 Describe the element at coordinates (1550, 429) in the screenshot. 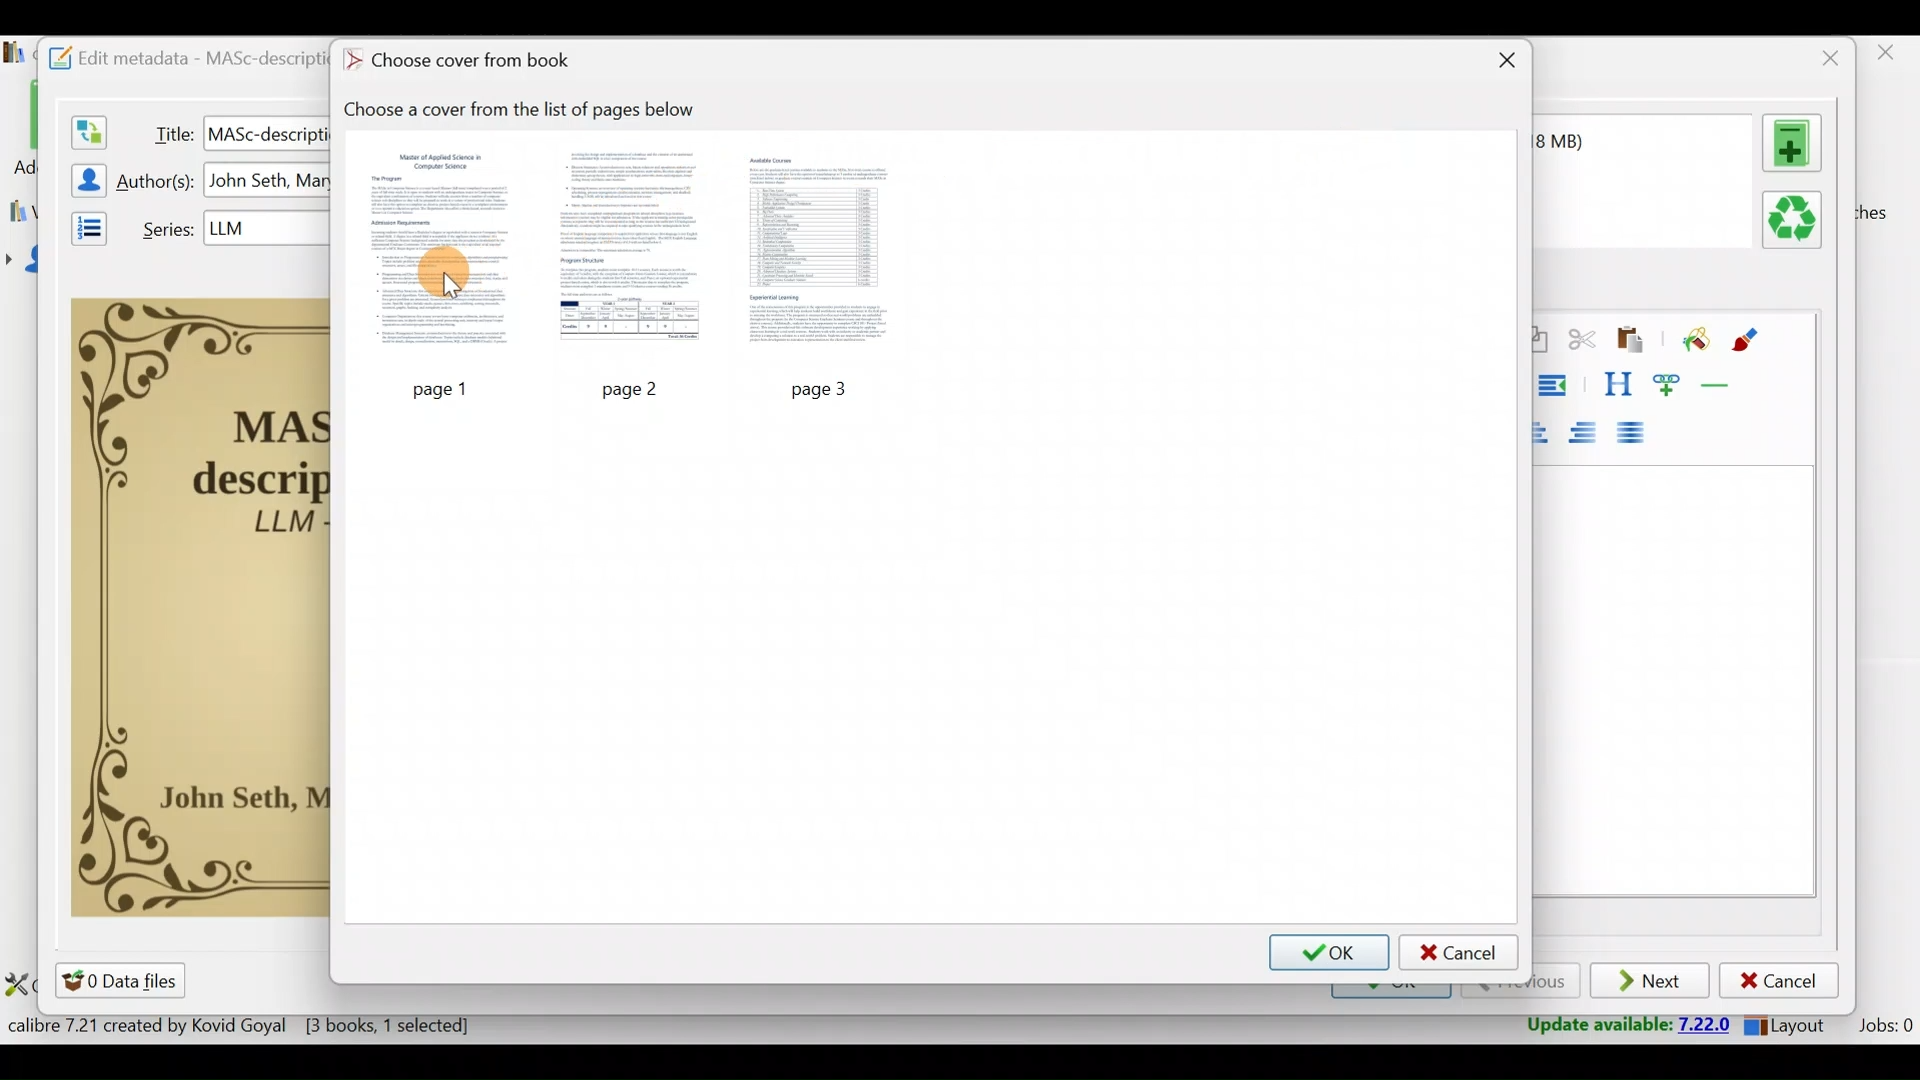

I see `Align centre` at that location.